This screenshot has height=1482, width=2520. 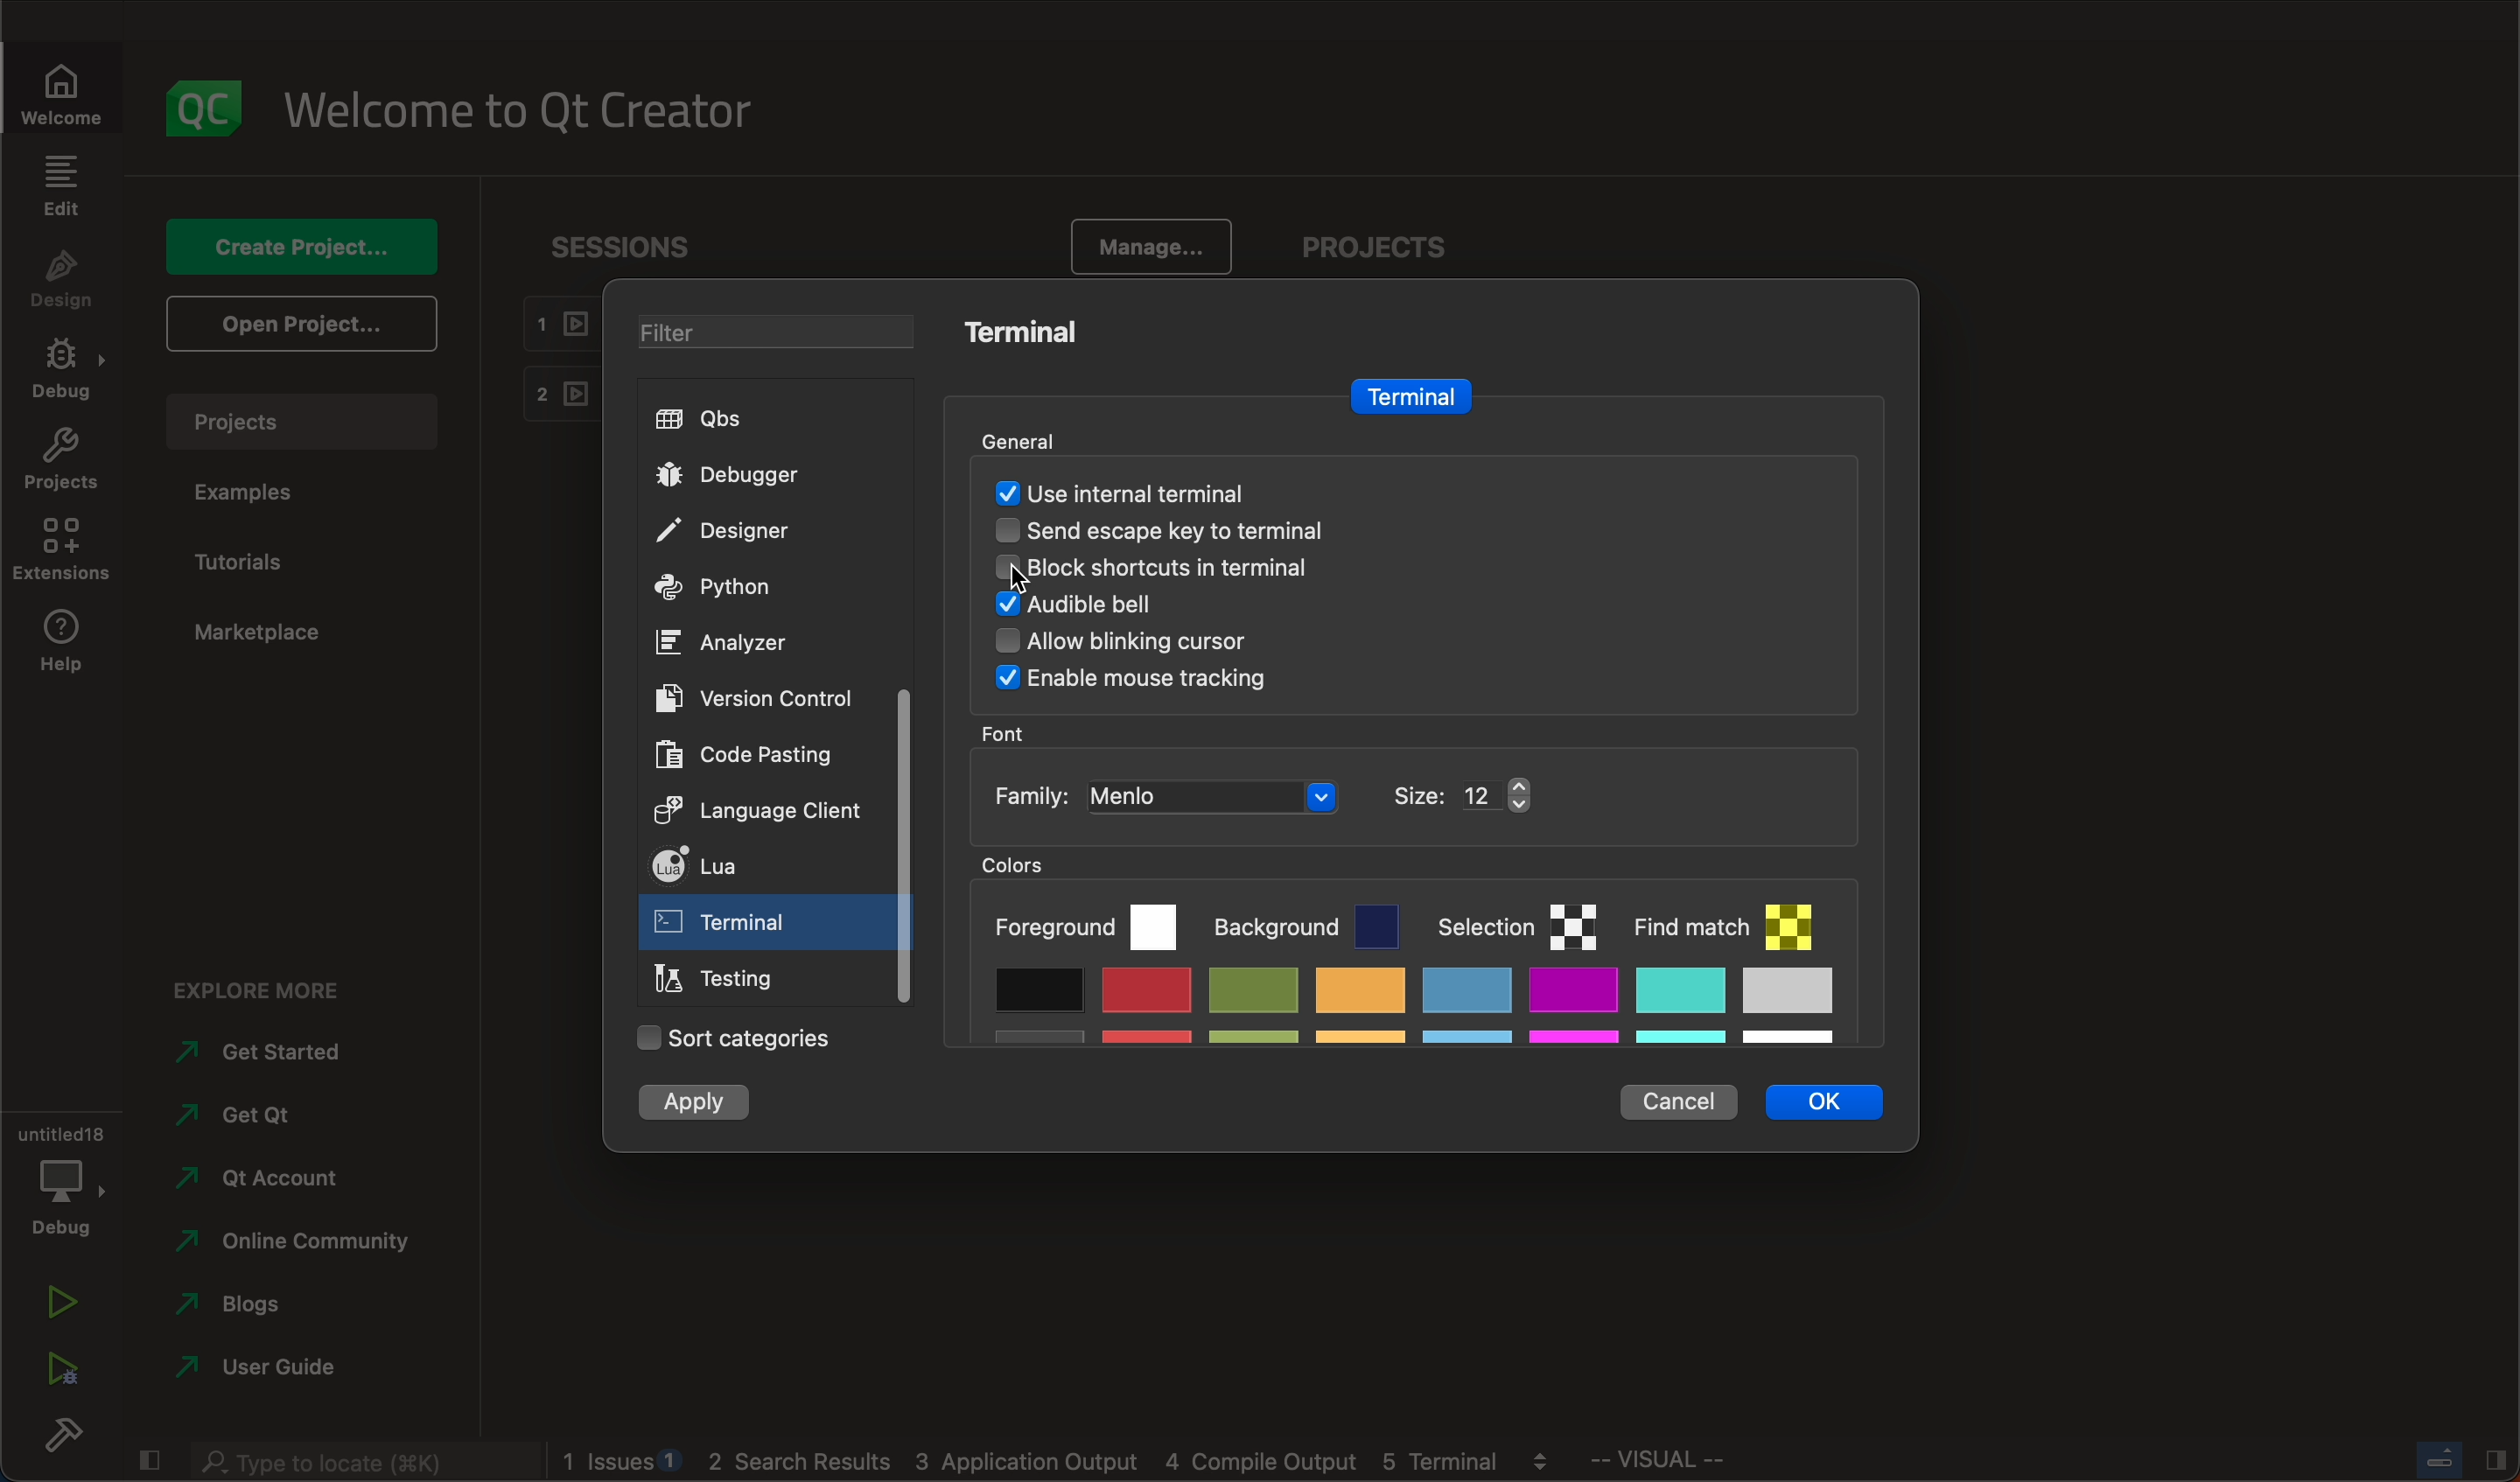 What do you see at coordinates (1023, 335) in the screenshot?
I see `terminal` at bounding box center [1023, 335].